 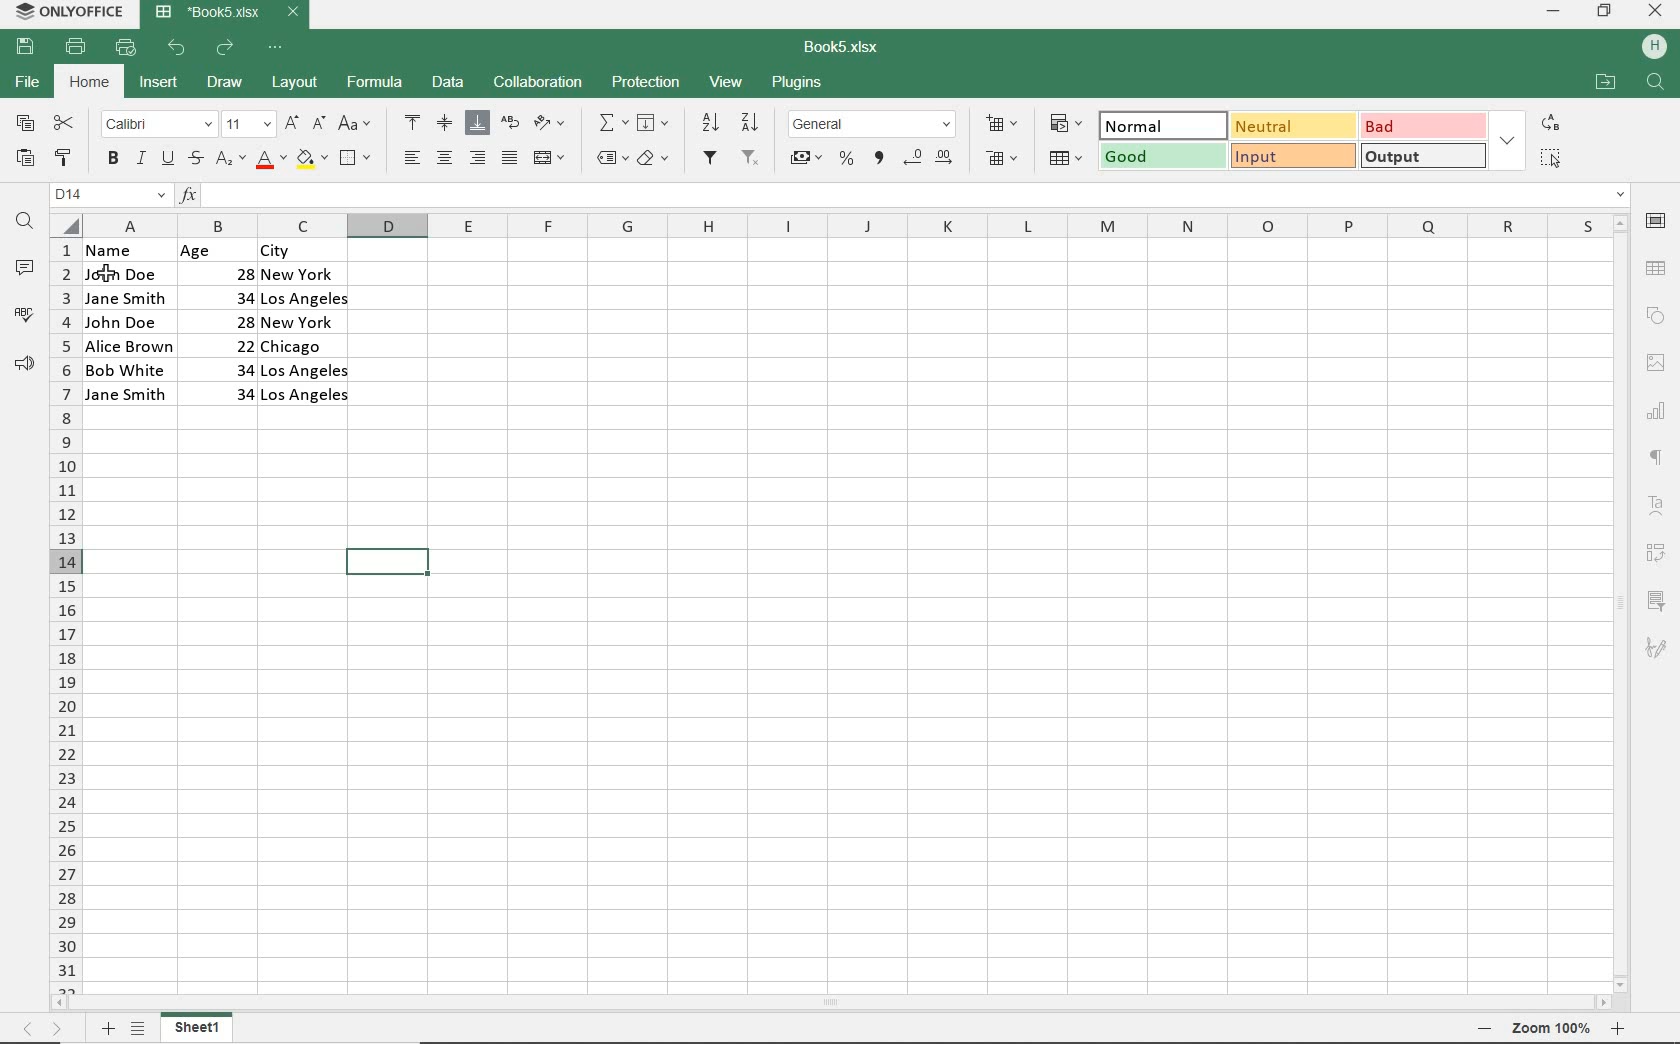 I want to click on BAD, so click(x=1421, y=125).